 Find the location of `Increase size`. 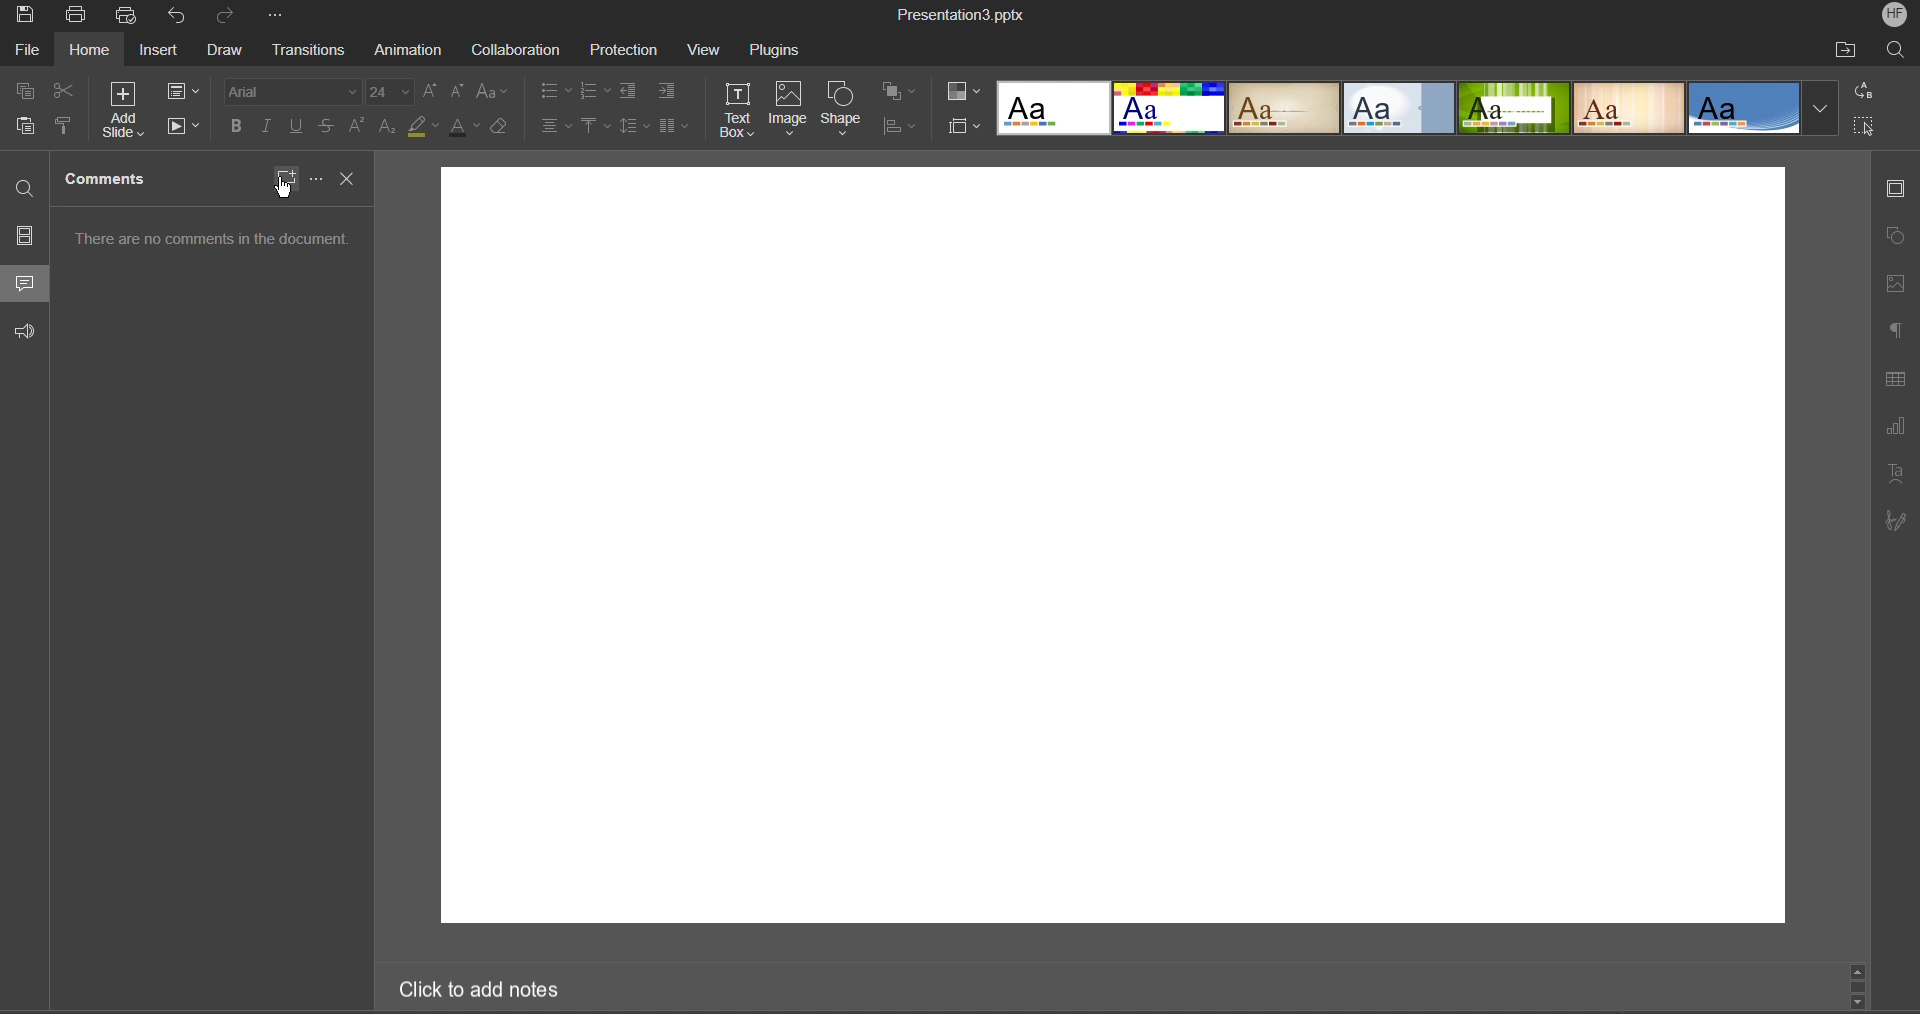

Increase size is located at coordinates (431, 93).